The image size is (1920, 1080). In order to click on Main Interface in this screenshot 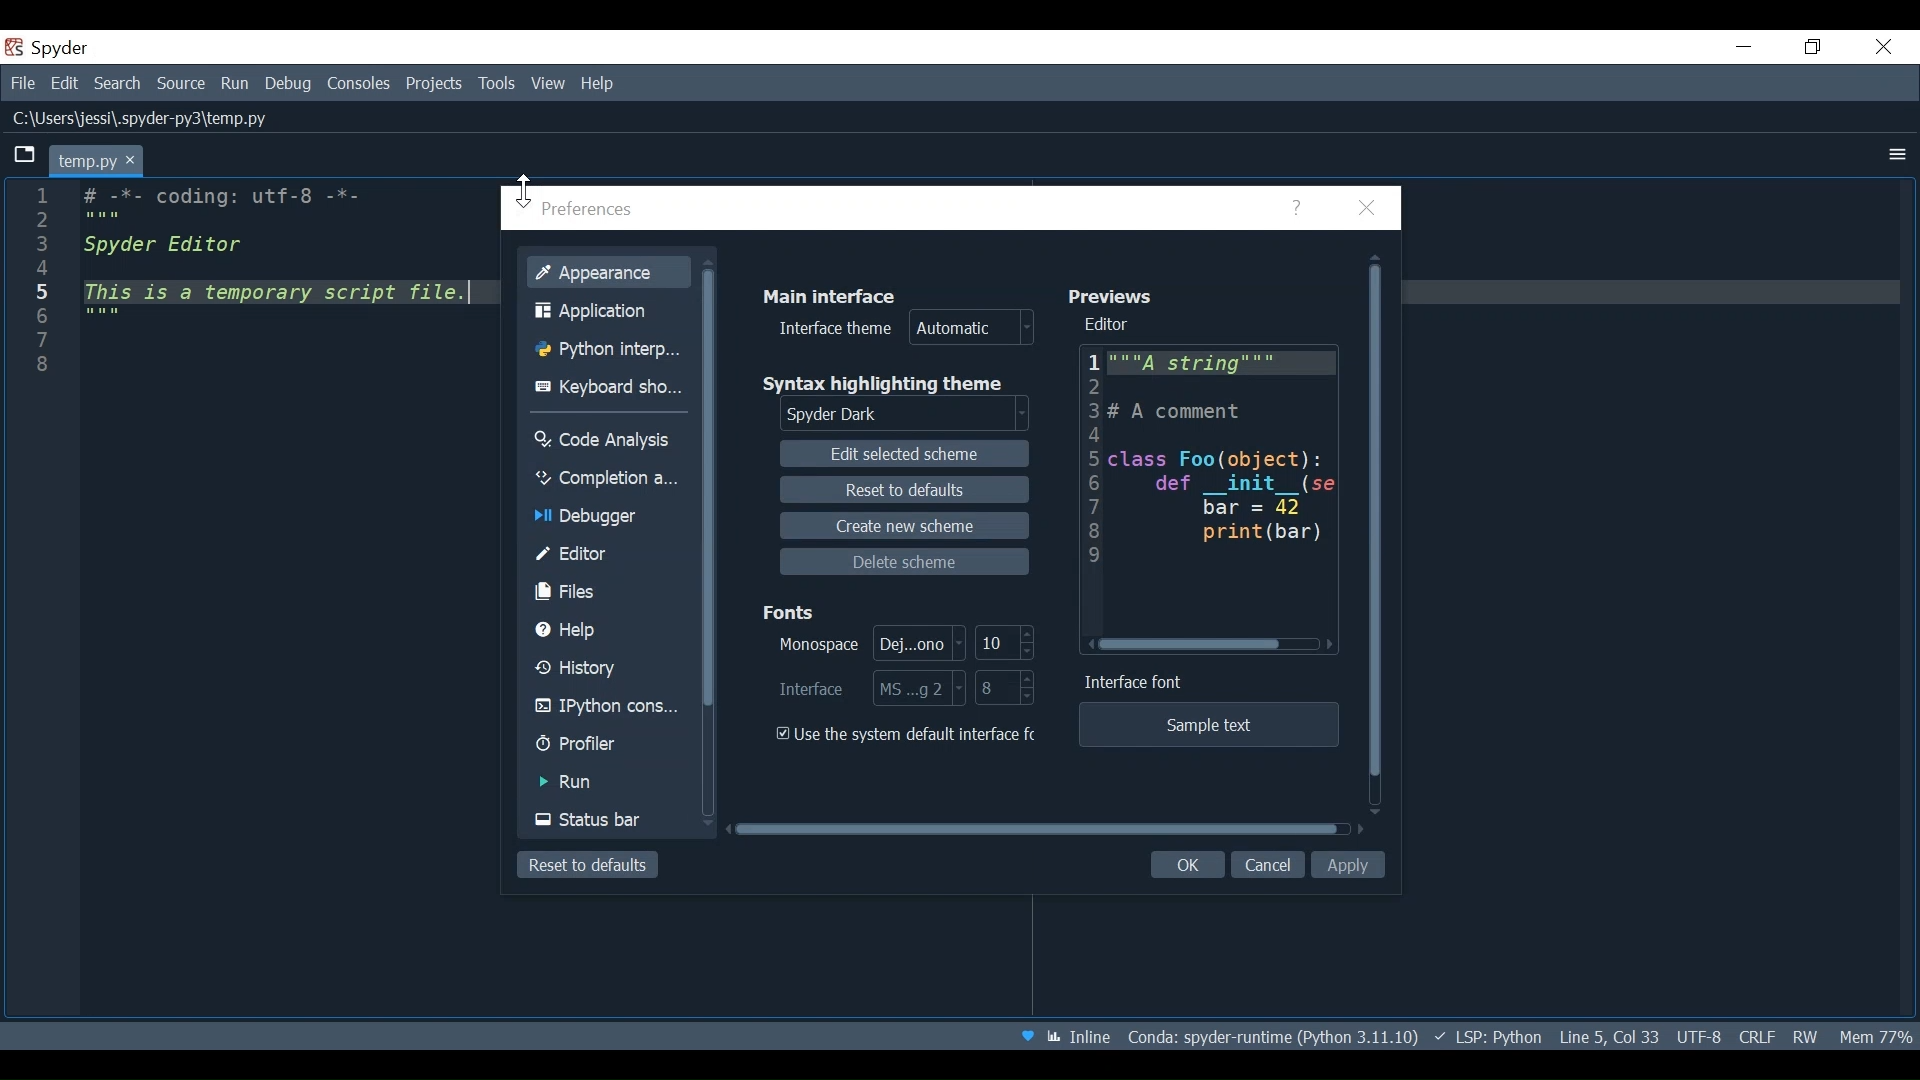, I will do `click(827, 295)`.